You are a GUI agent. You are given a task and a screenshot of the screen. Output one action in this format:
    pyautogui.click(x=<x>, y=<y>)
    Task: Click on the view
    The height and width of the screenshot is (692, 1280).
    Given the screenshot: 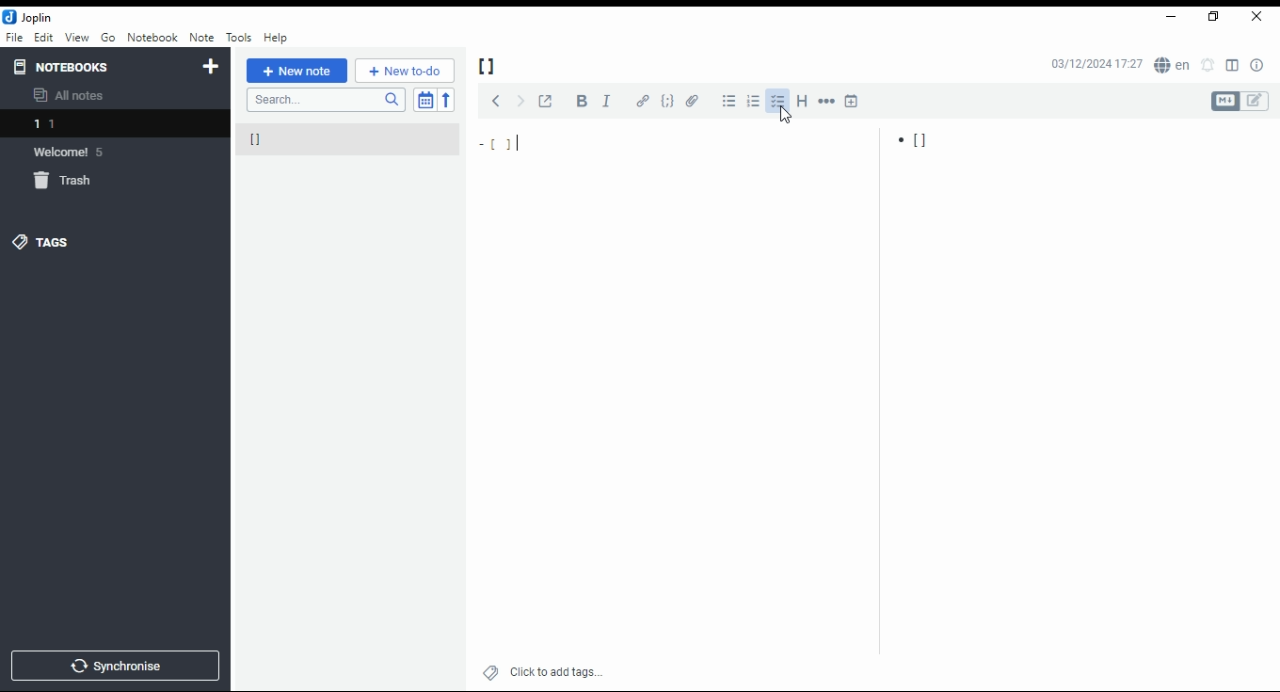 What is the action you would take?
    pyautogui.click(x=78, y=38)
    